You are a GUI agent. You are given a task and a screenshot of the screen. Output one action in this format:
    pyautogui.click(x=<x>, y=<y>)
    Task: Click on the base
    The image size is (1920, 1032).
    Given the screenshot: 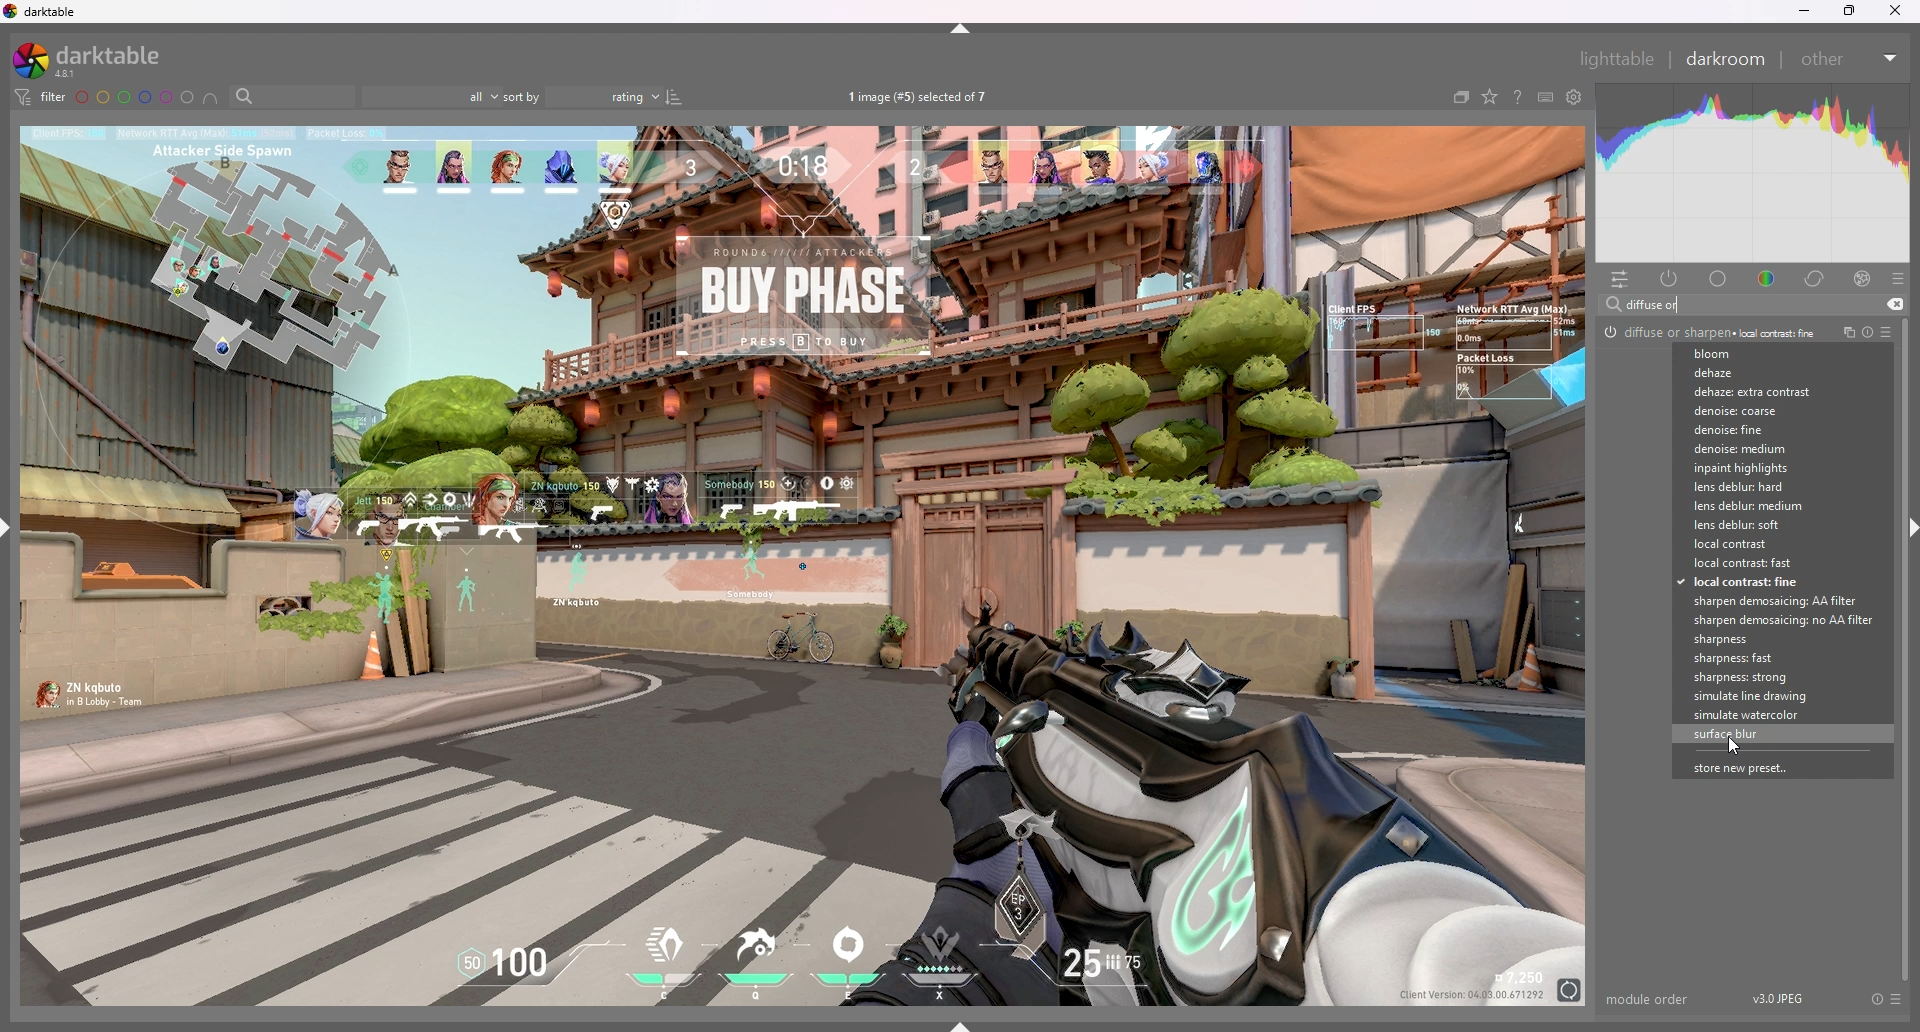 What is the action you would take?
    pyautogui.click(x=1719, y=278)
    